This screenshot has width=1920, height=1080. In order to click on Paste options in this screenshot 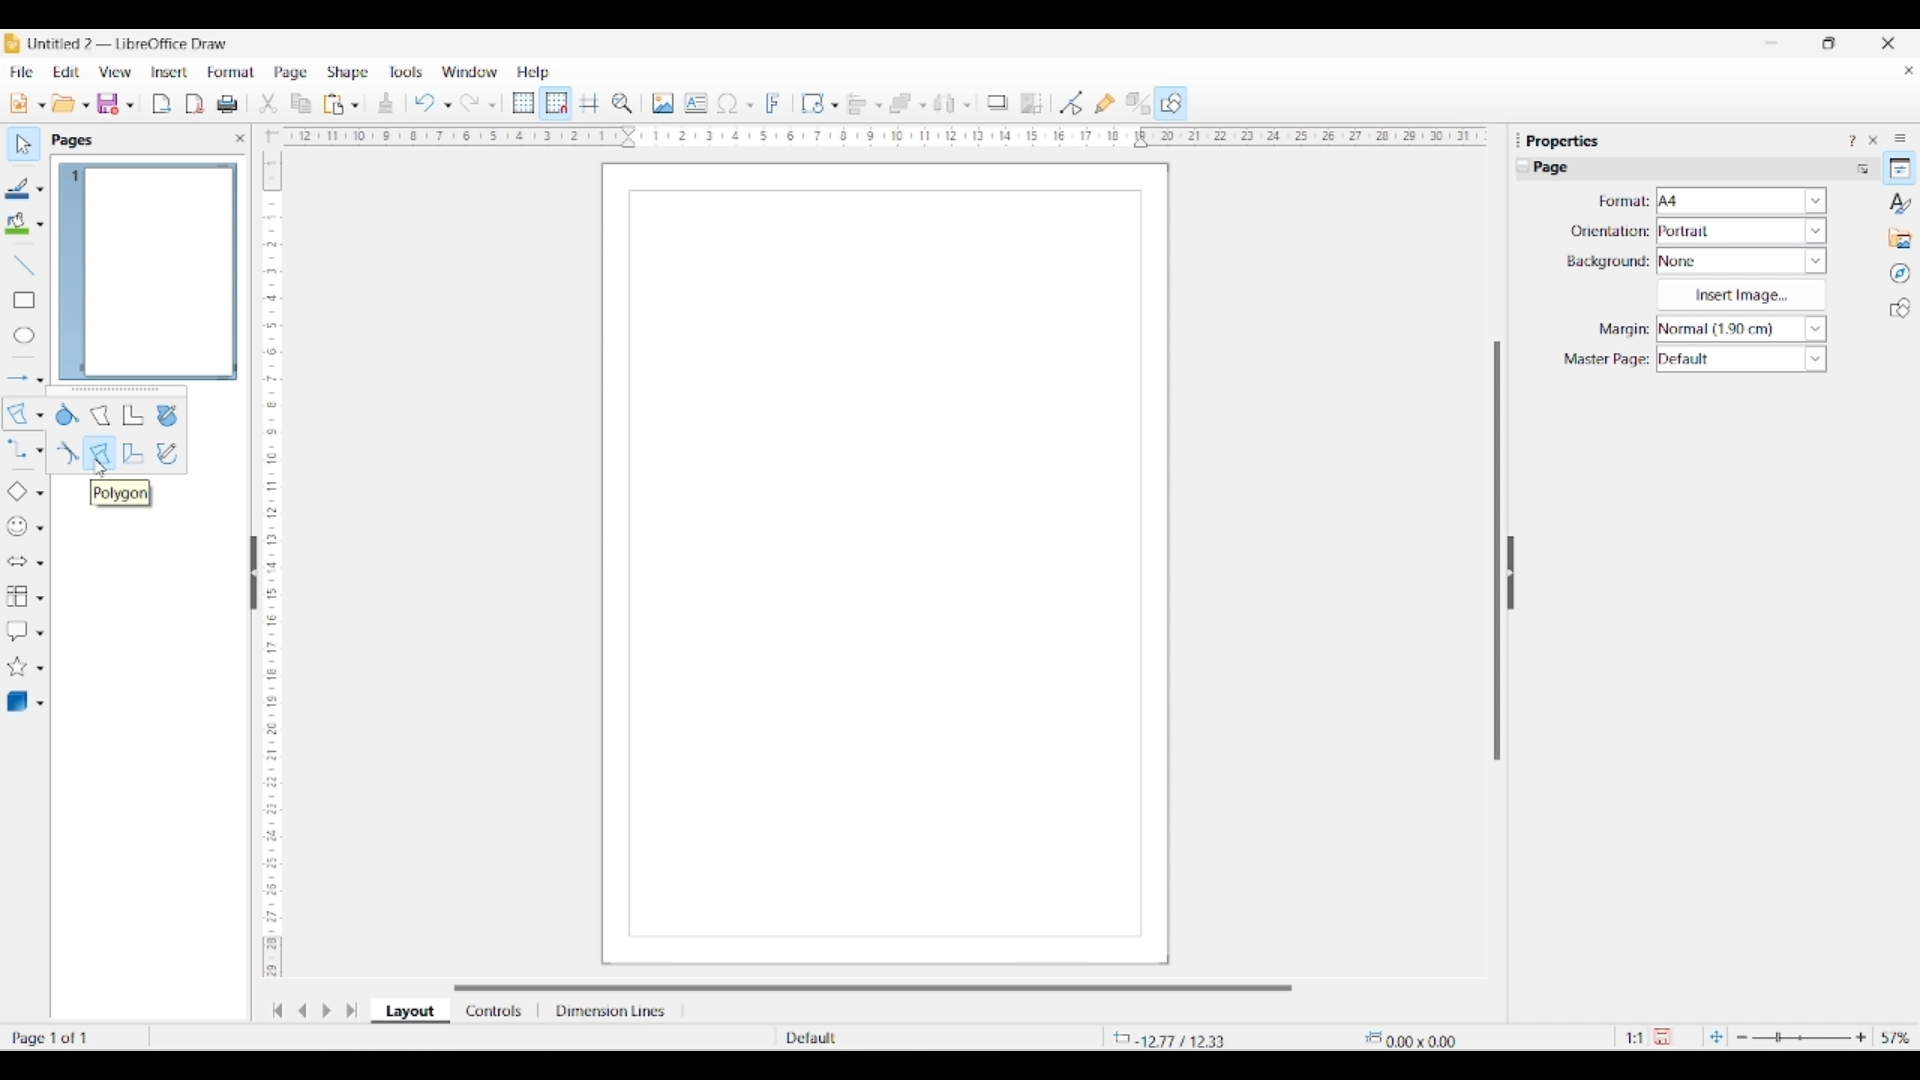, I will do `click(355, 105)`.